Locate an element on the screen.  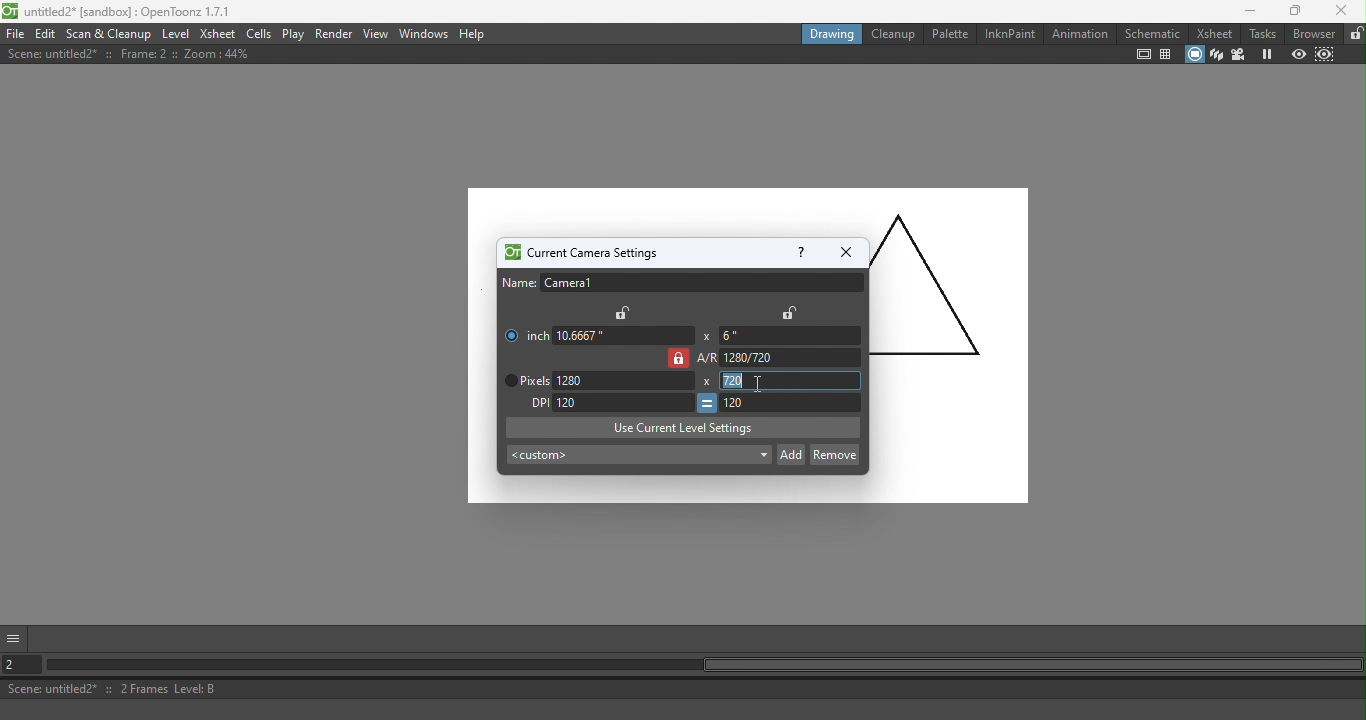
Browser is located at coordinates (1314, 33).